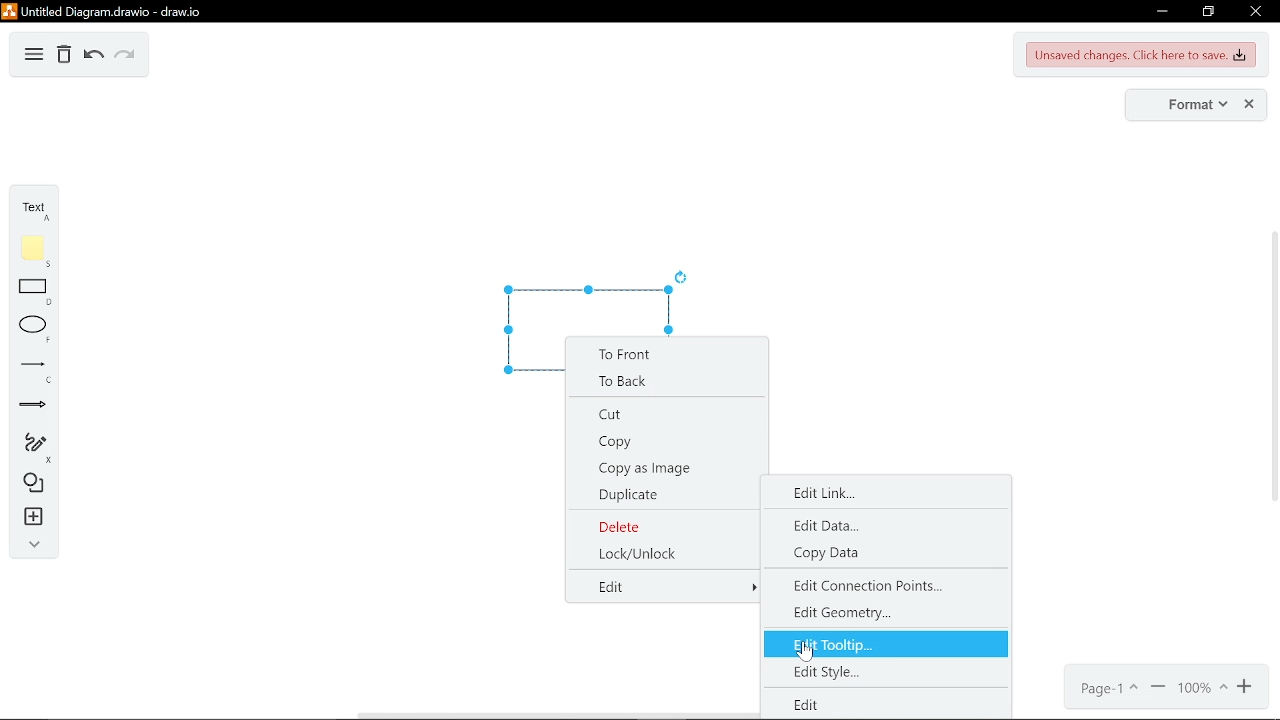  What do you see at coordinates (664, 355) in the screenshot?
I see `to front` at bounding box center [664, 355].